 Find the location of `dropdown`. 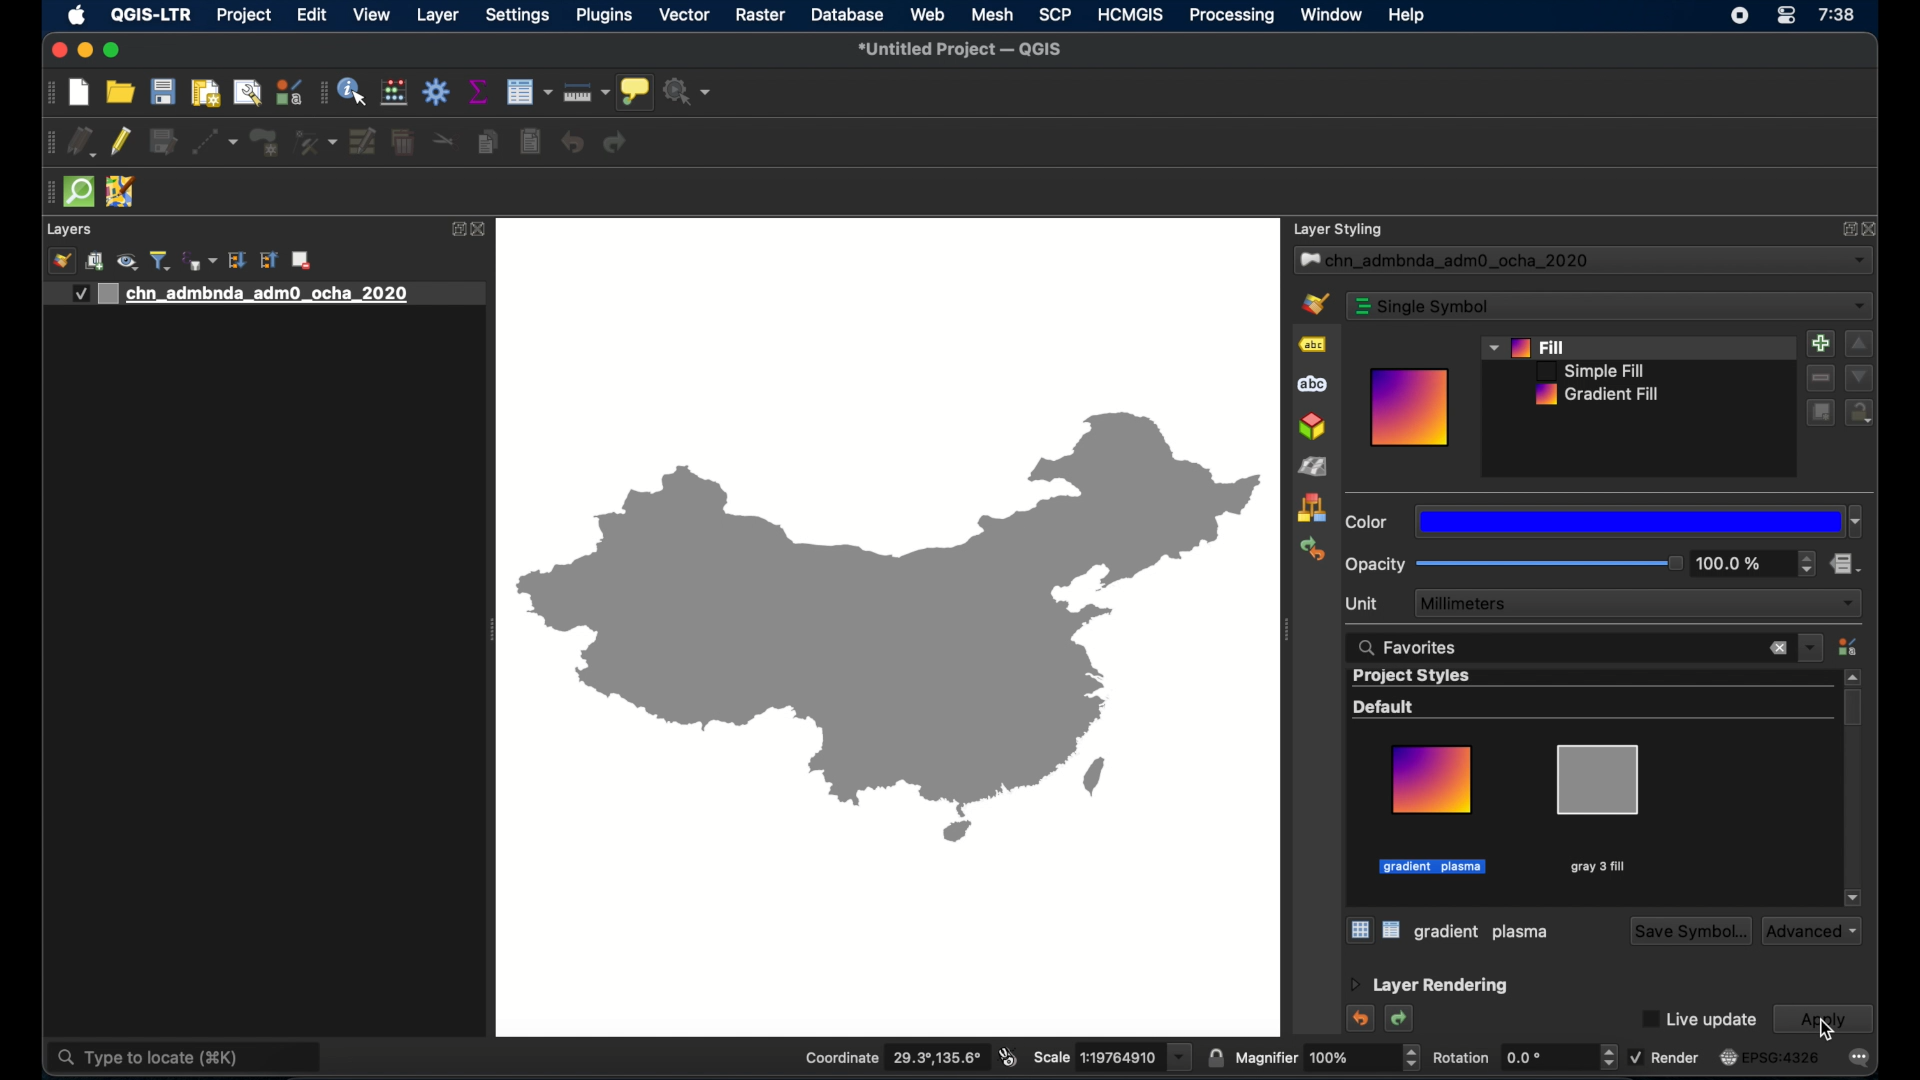

dropdown is located at coordinates (1638, 522).